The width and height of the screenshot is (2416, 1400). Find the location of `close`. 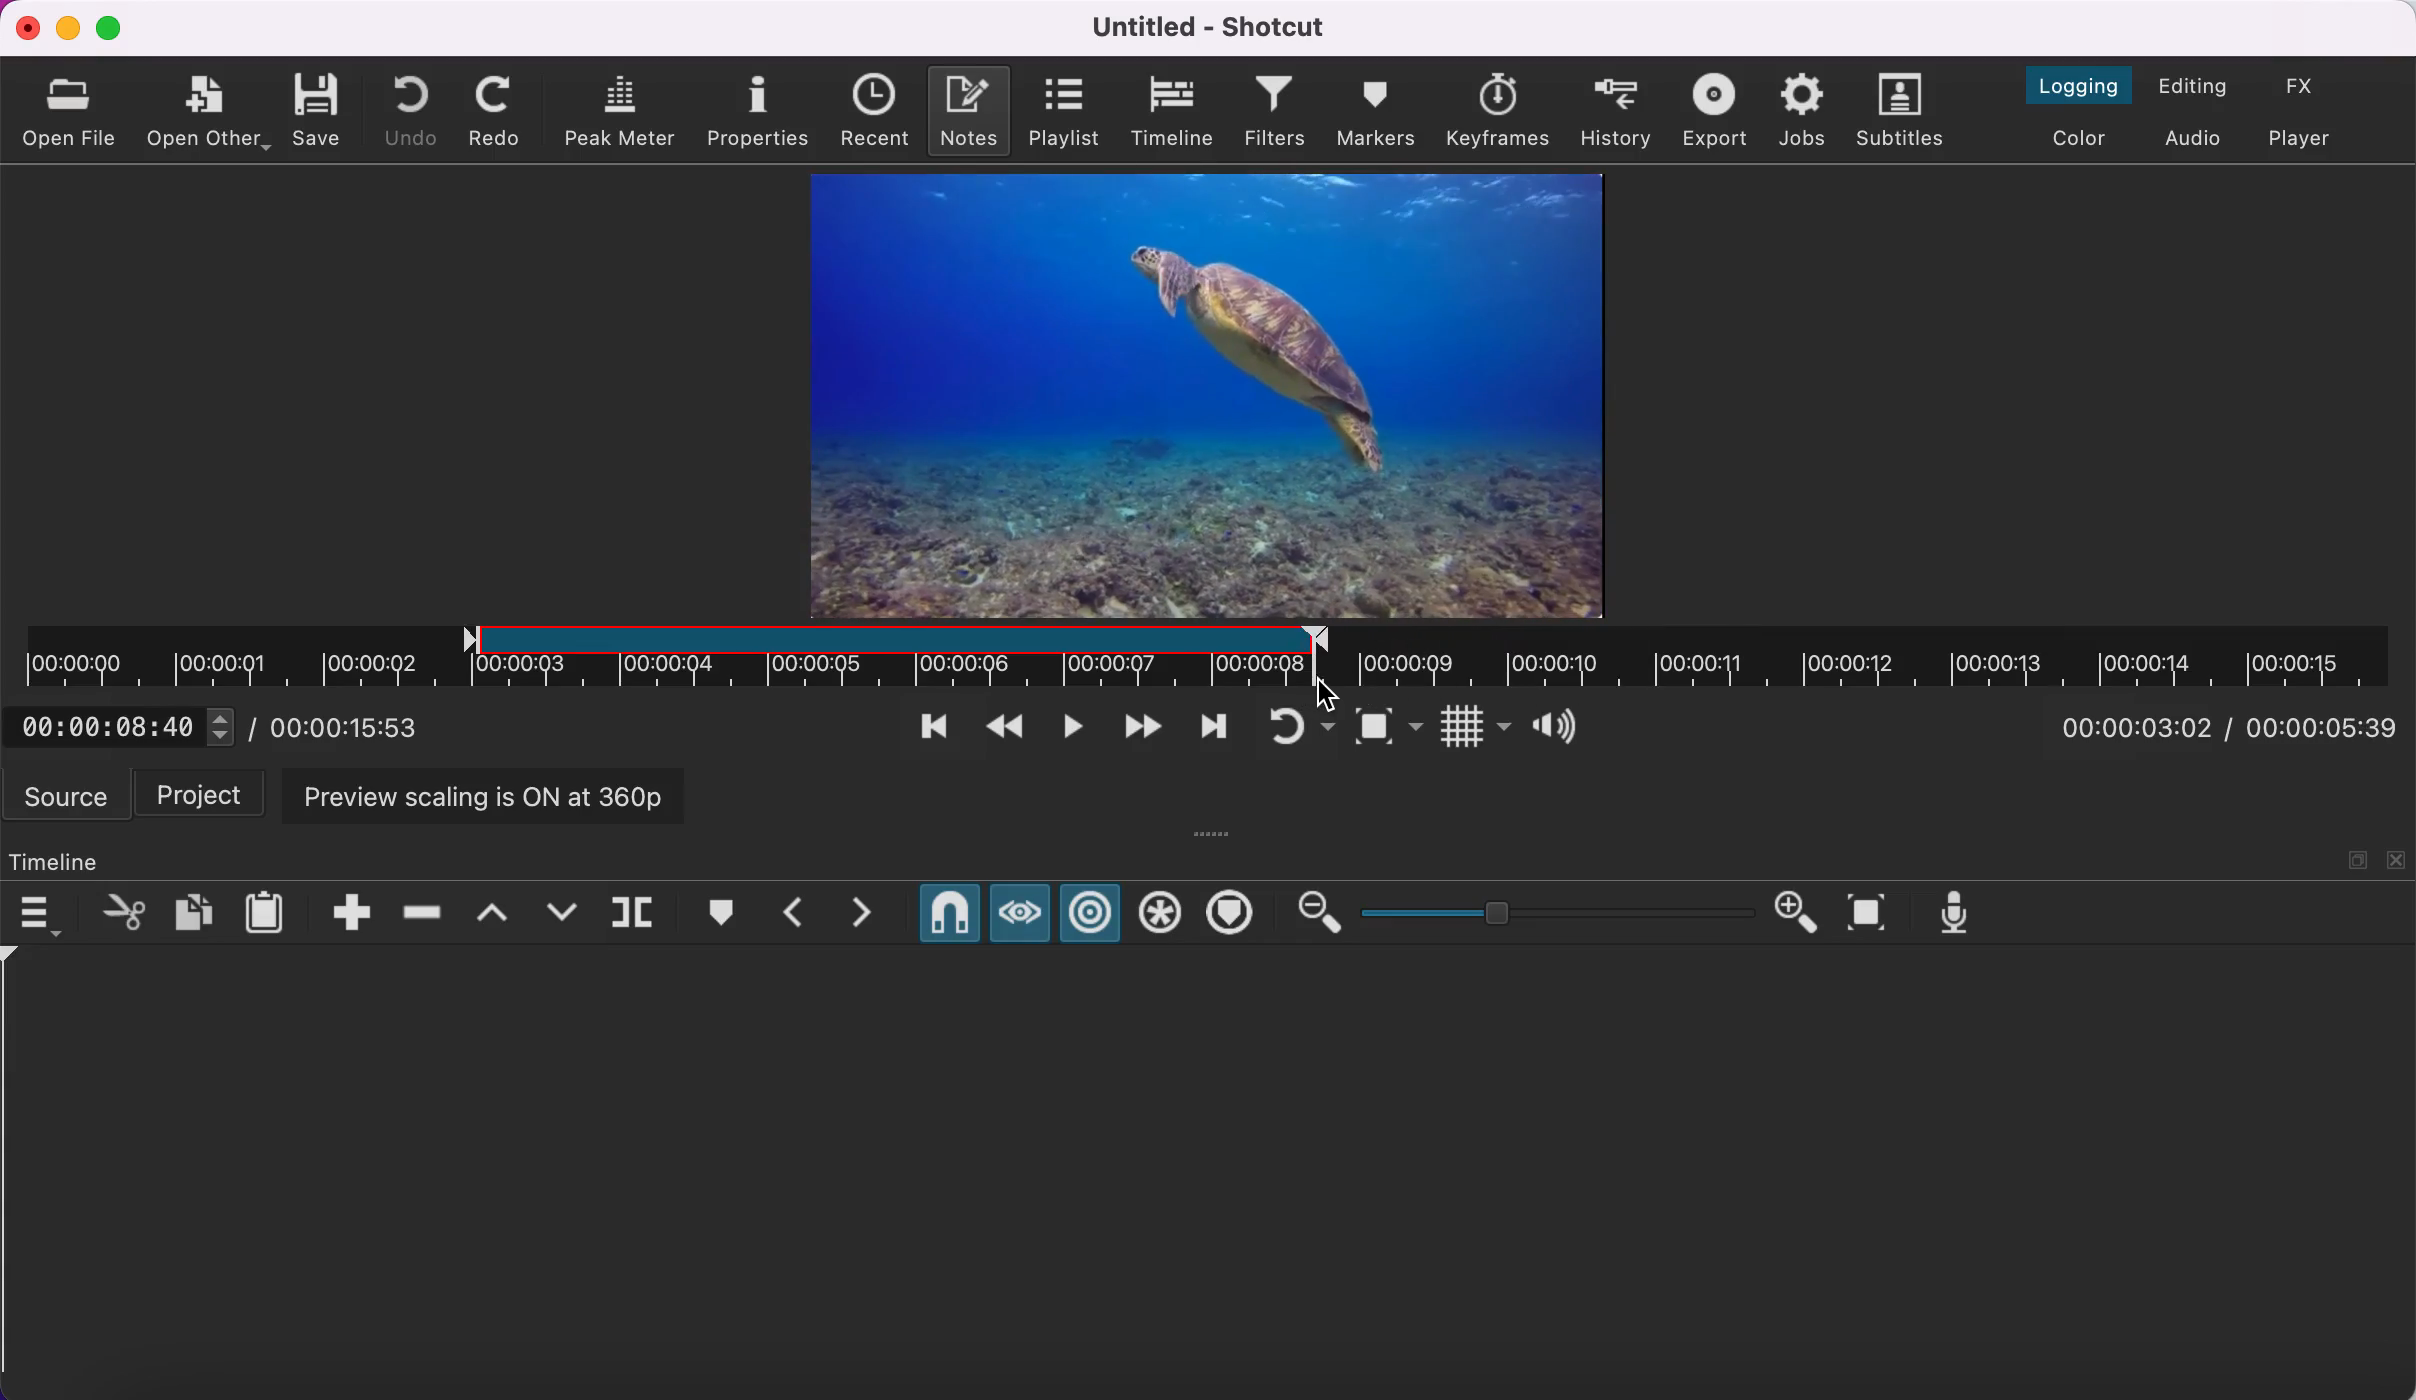

close is located at coordinates (2398, 859).